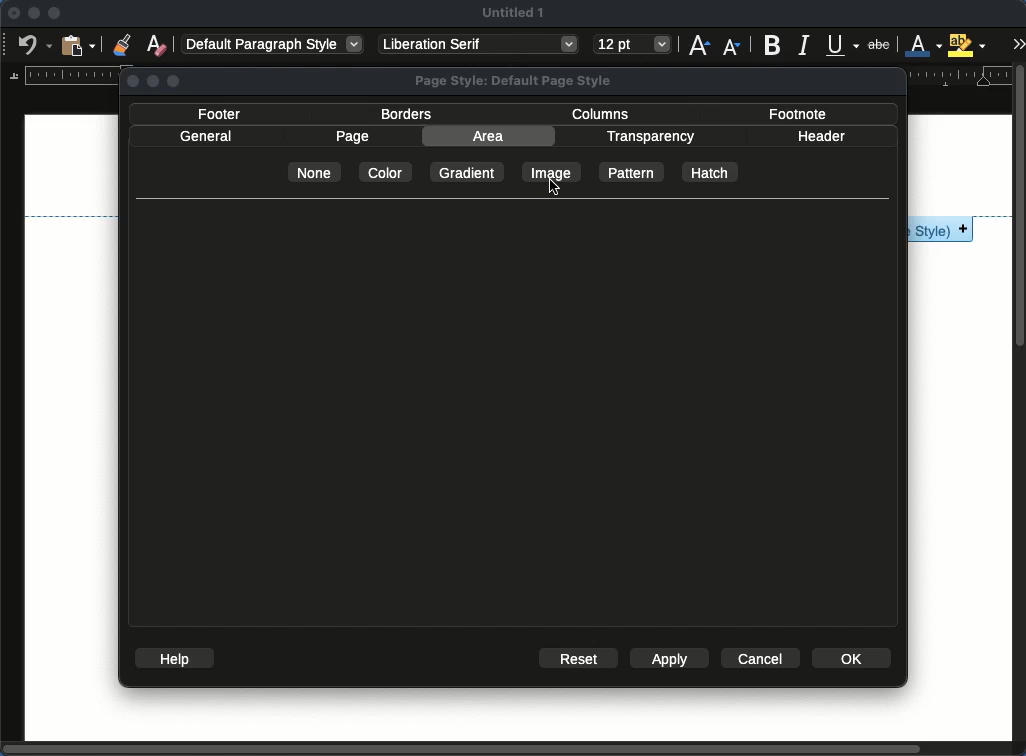  What do you see at coordinates (821, 136) in the screenshot?
I see `header` at bounding box center [821, 136].